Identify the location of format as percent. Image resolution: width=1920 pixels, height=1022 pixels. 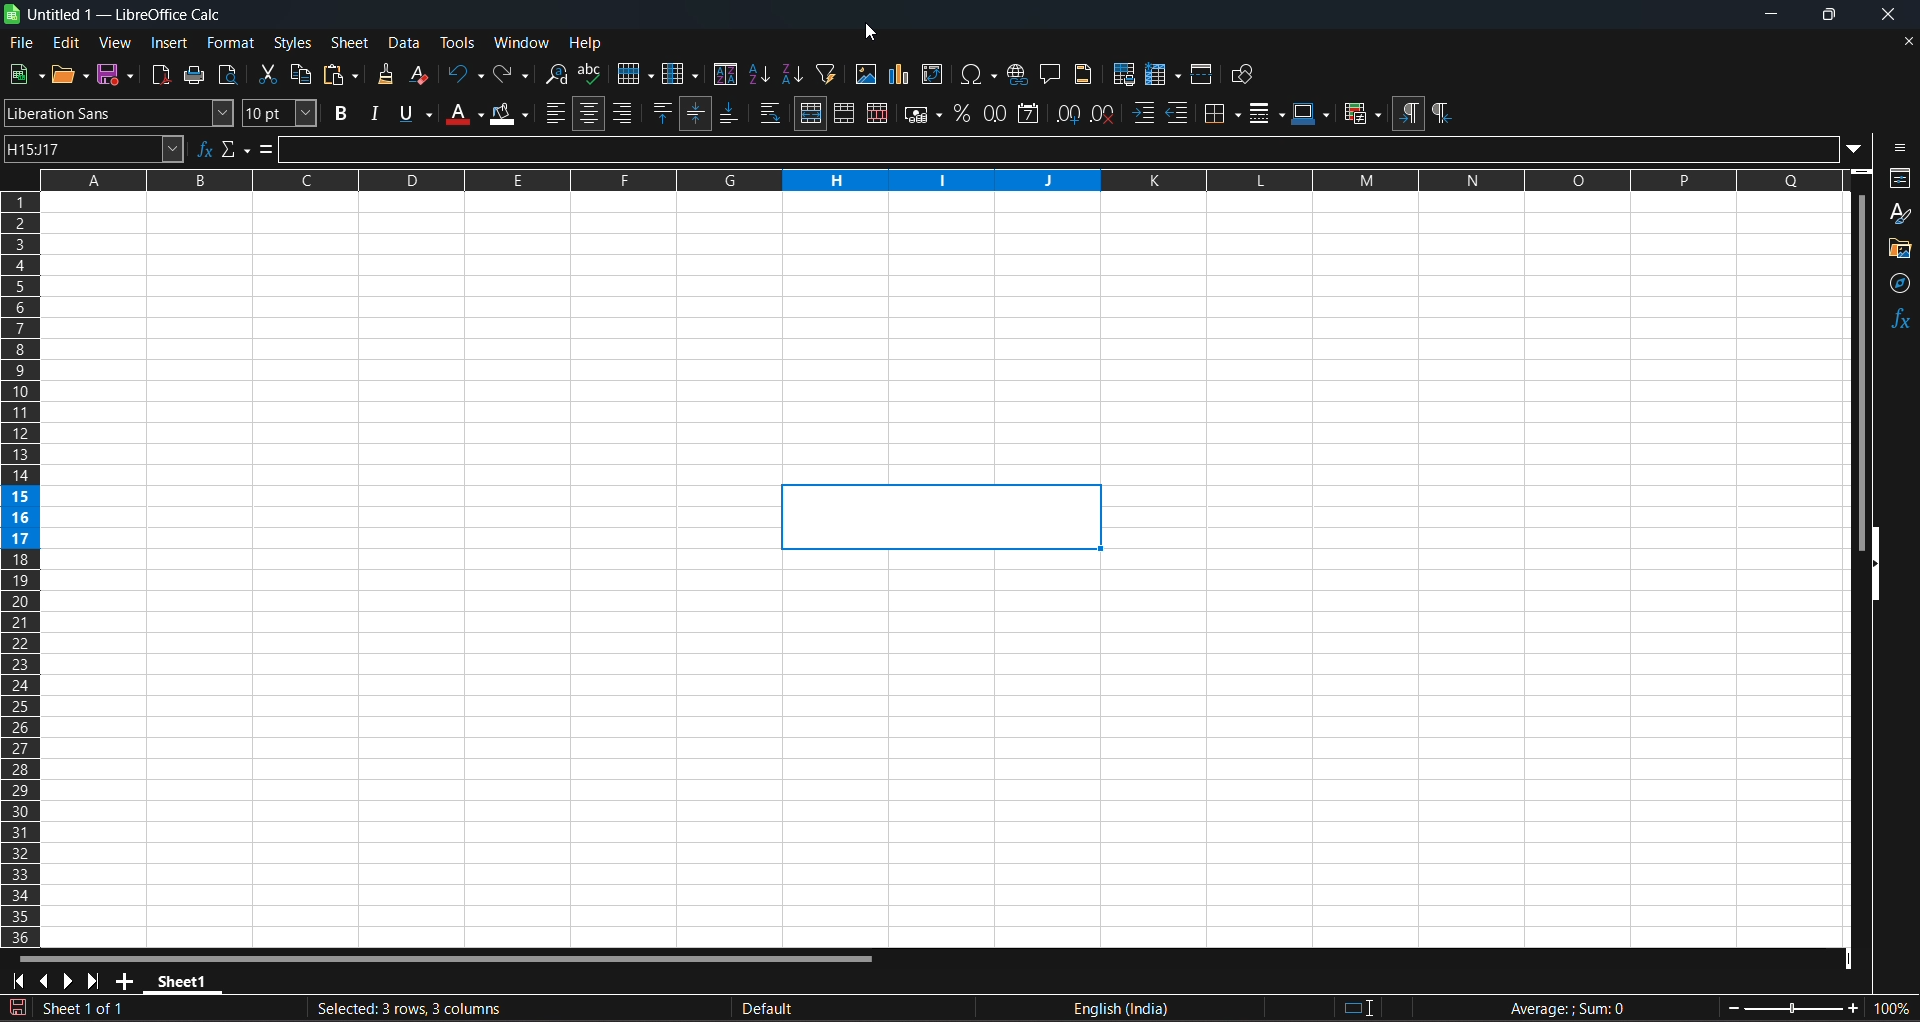
(965, 114).